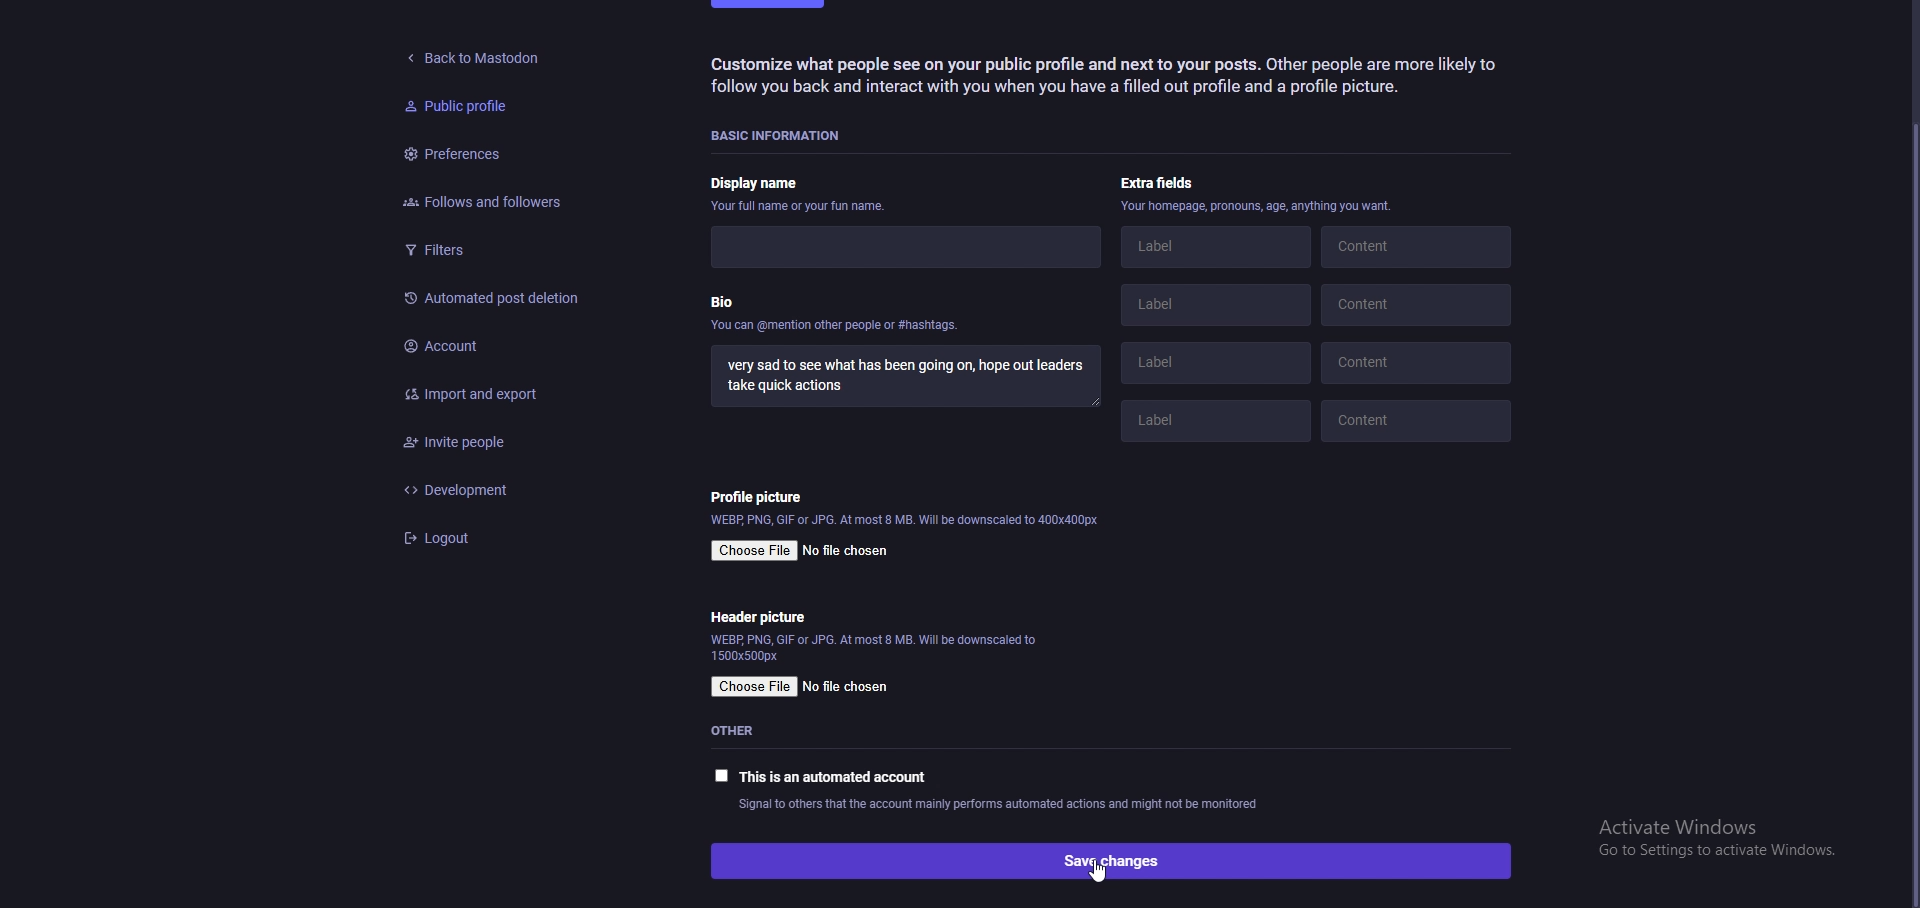  What do you see at coordinates (453, 157) in the screenshot?
I see `Preferences` at bounding box center [453, 157].